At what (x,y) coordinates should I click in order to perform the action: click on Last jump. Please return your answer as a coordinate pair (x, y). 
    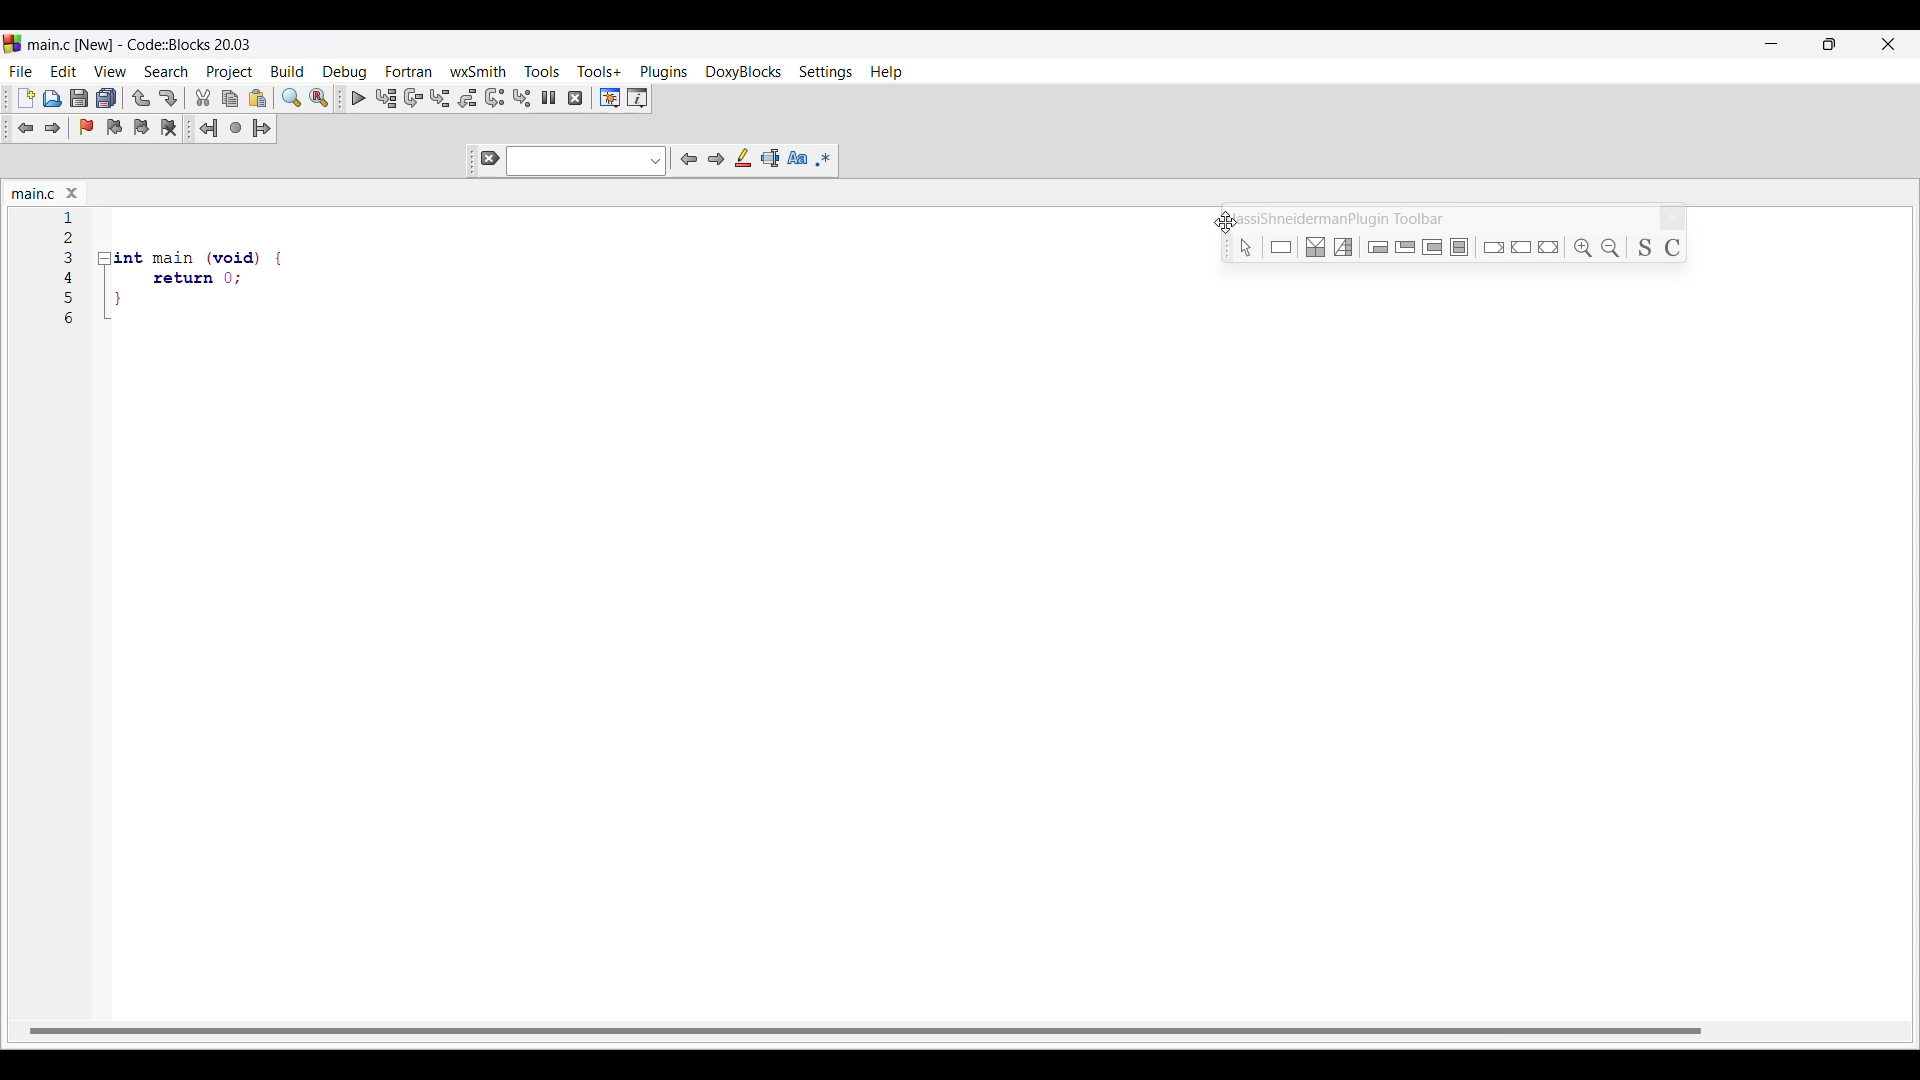
    Looking at the image, I should click on (236, 127).